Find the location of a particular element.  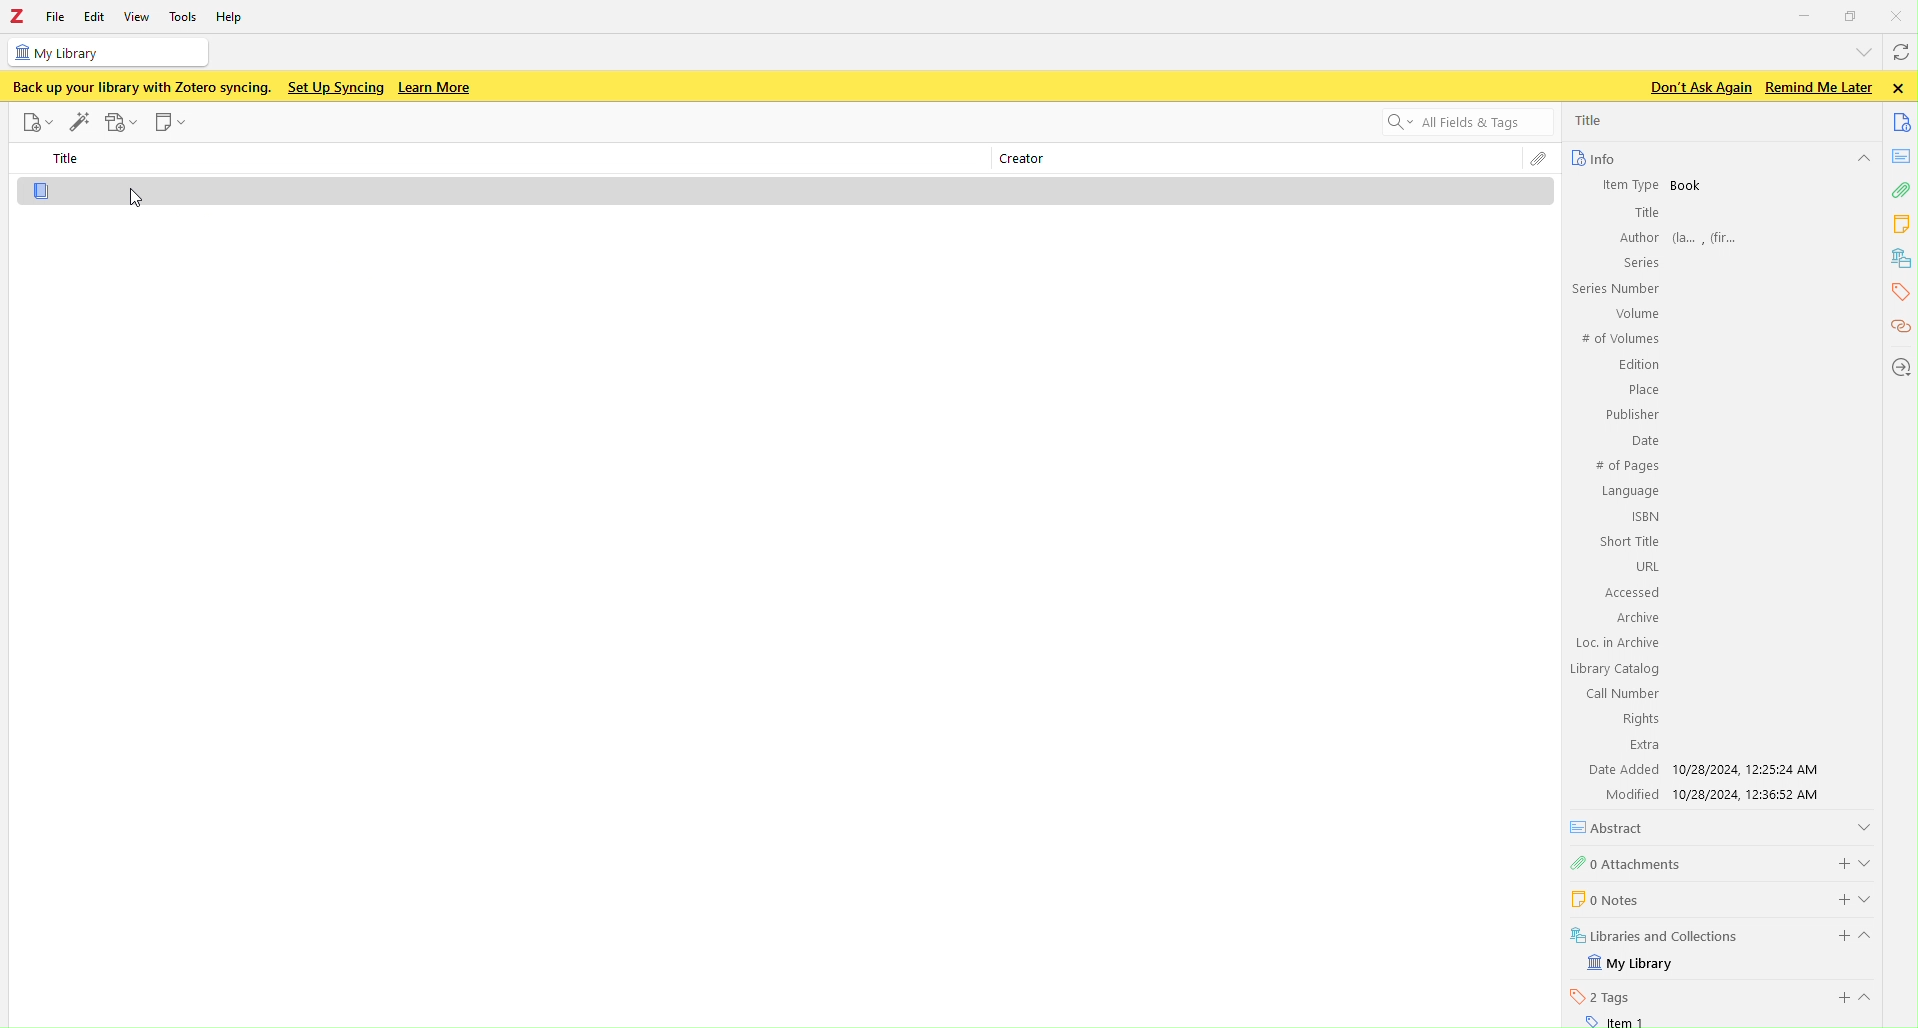

Date Added is located at coordinates (1621, 769).